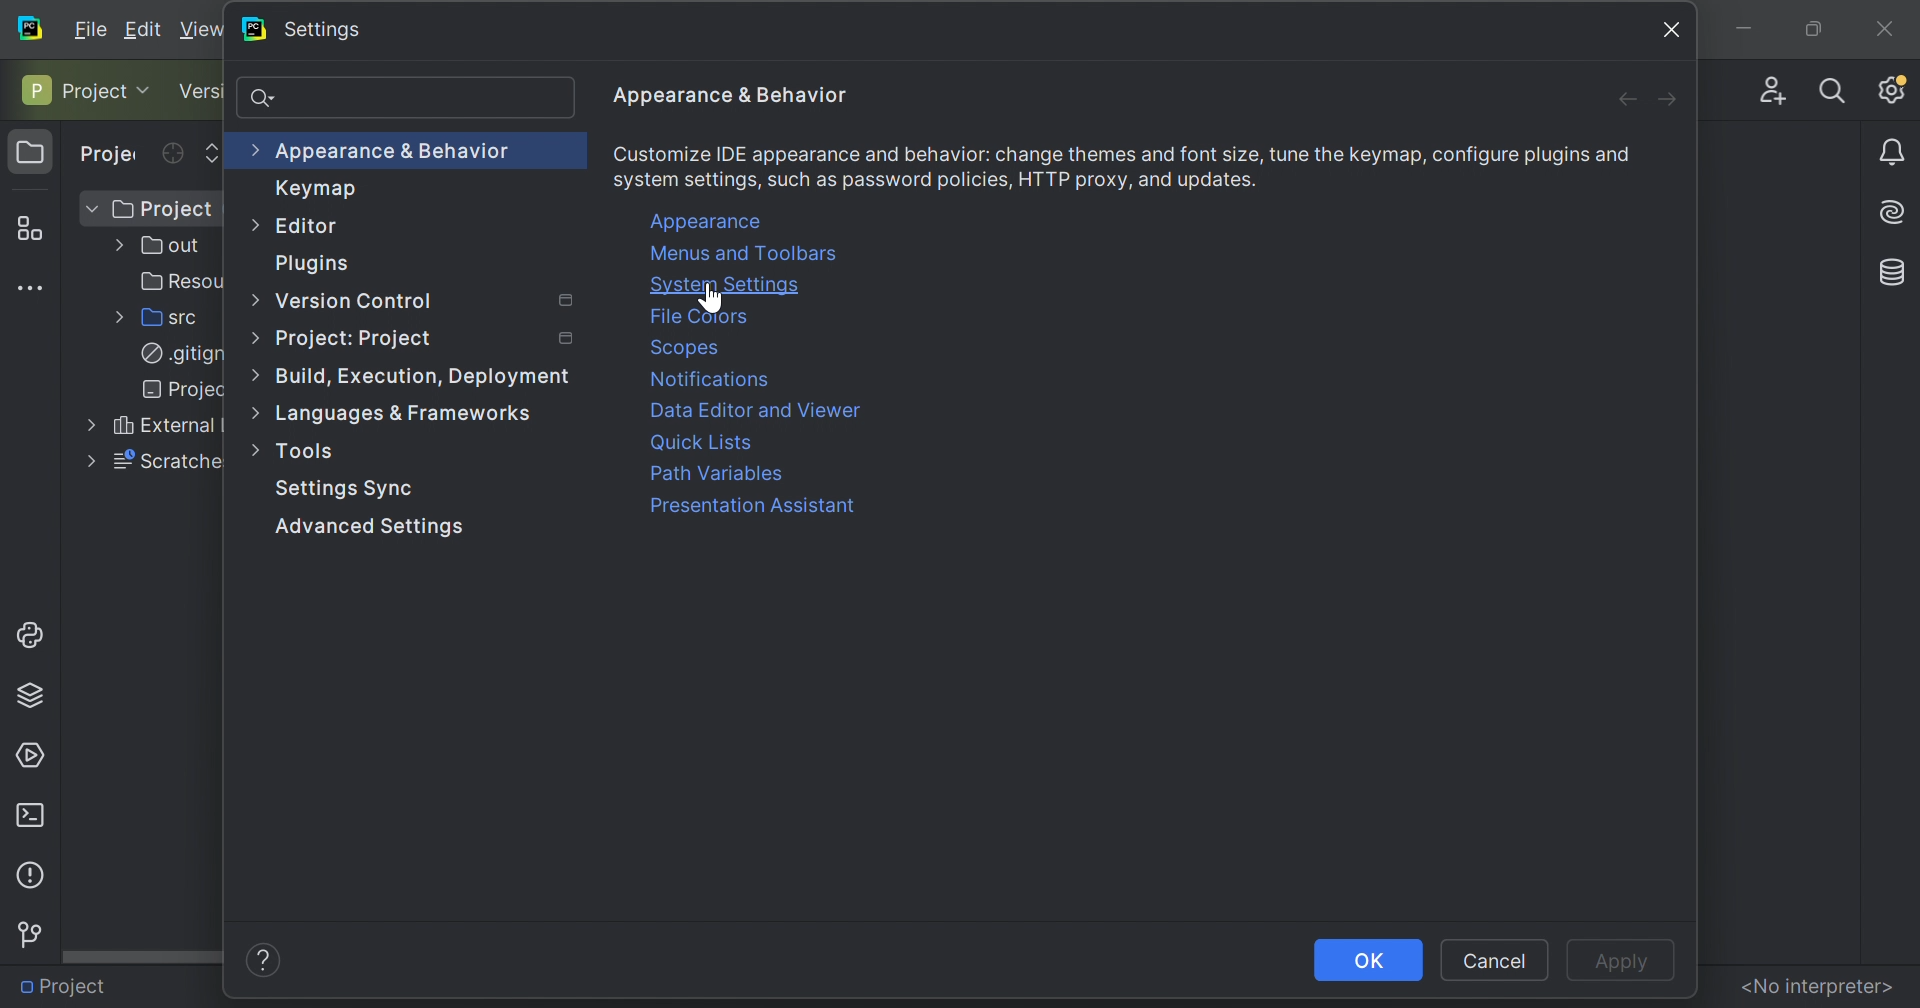 Image resolution: width=1920 pixels, height=1008 pixels. I want to click on PyCharm, so click(252, 29).